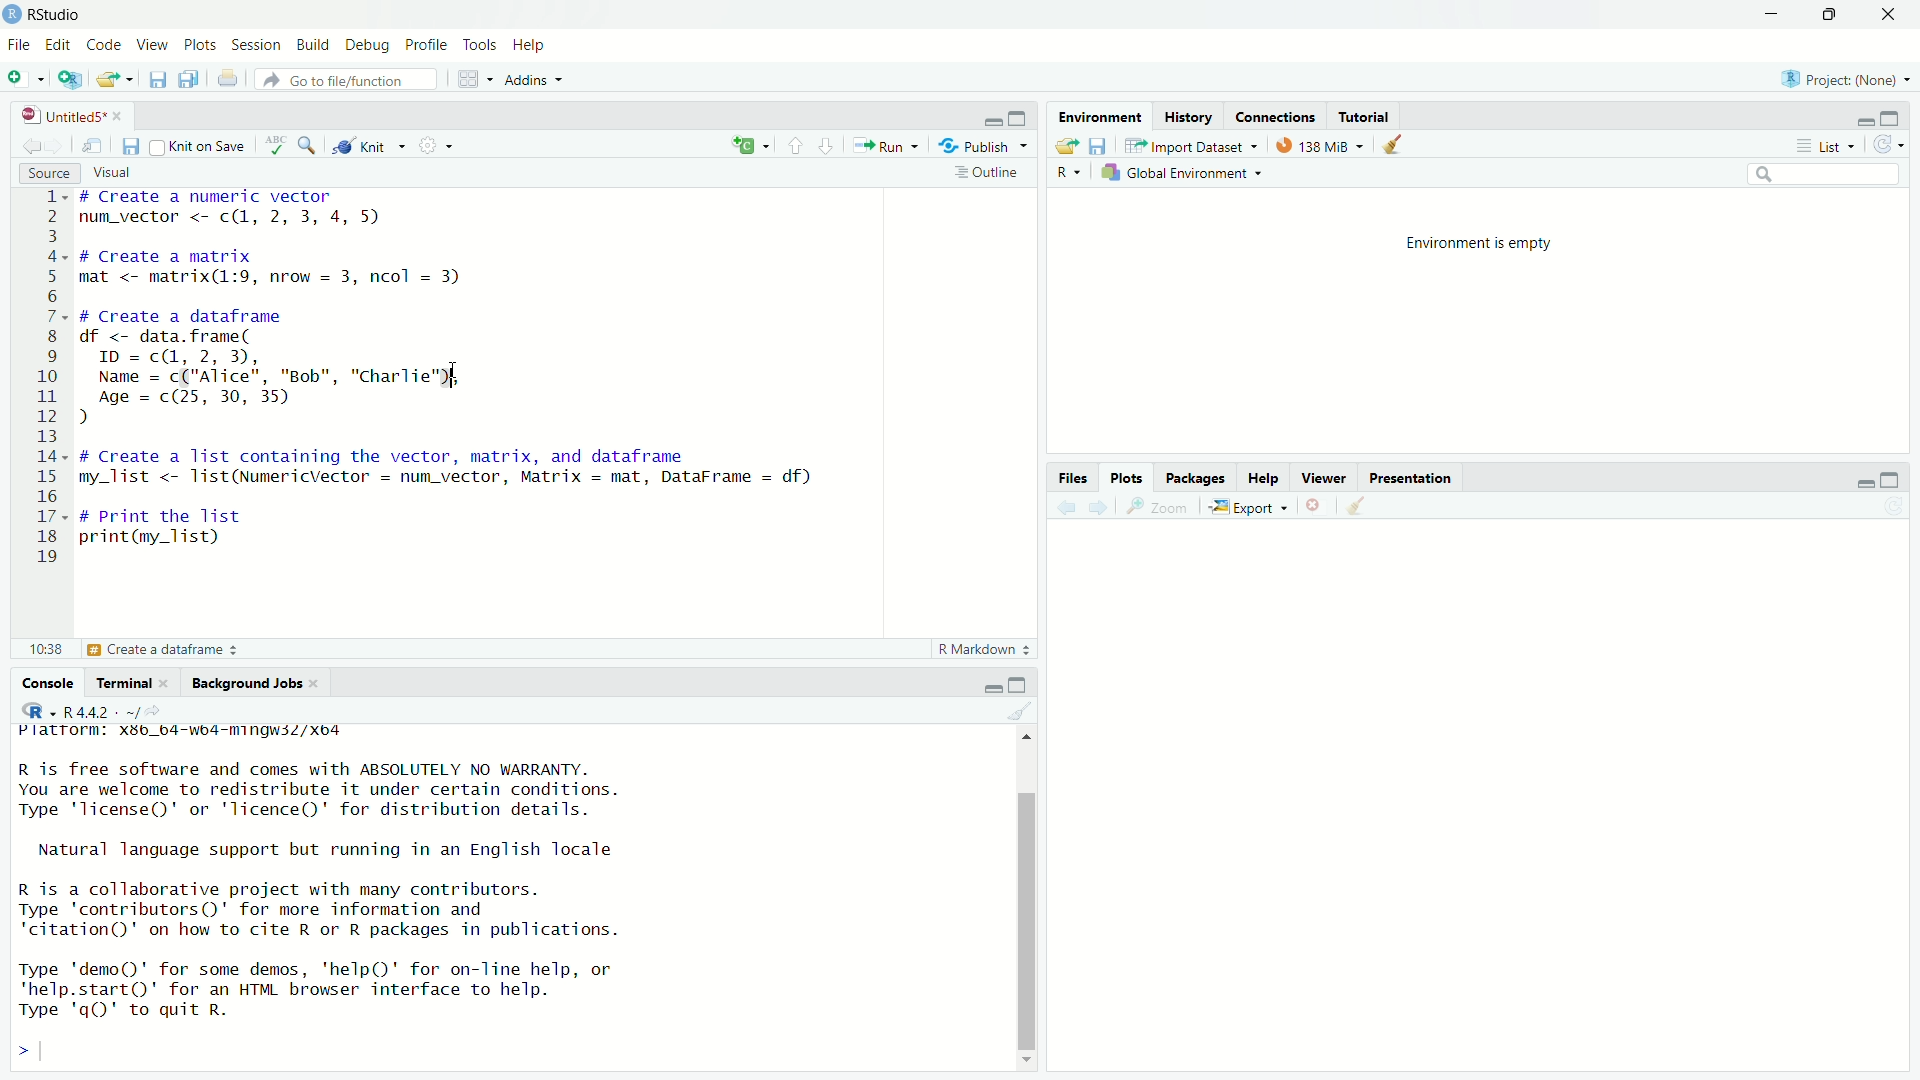 The height and width of the screenshot is (1080, 1920). Describe the element at coordinates (195, 145) in the screenshot. I see `Knit on Save` at that location.